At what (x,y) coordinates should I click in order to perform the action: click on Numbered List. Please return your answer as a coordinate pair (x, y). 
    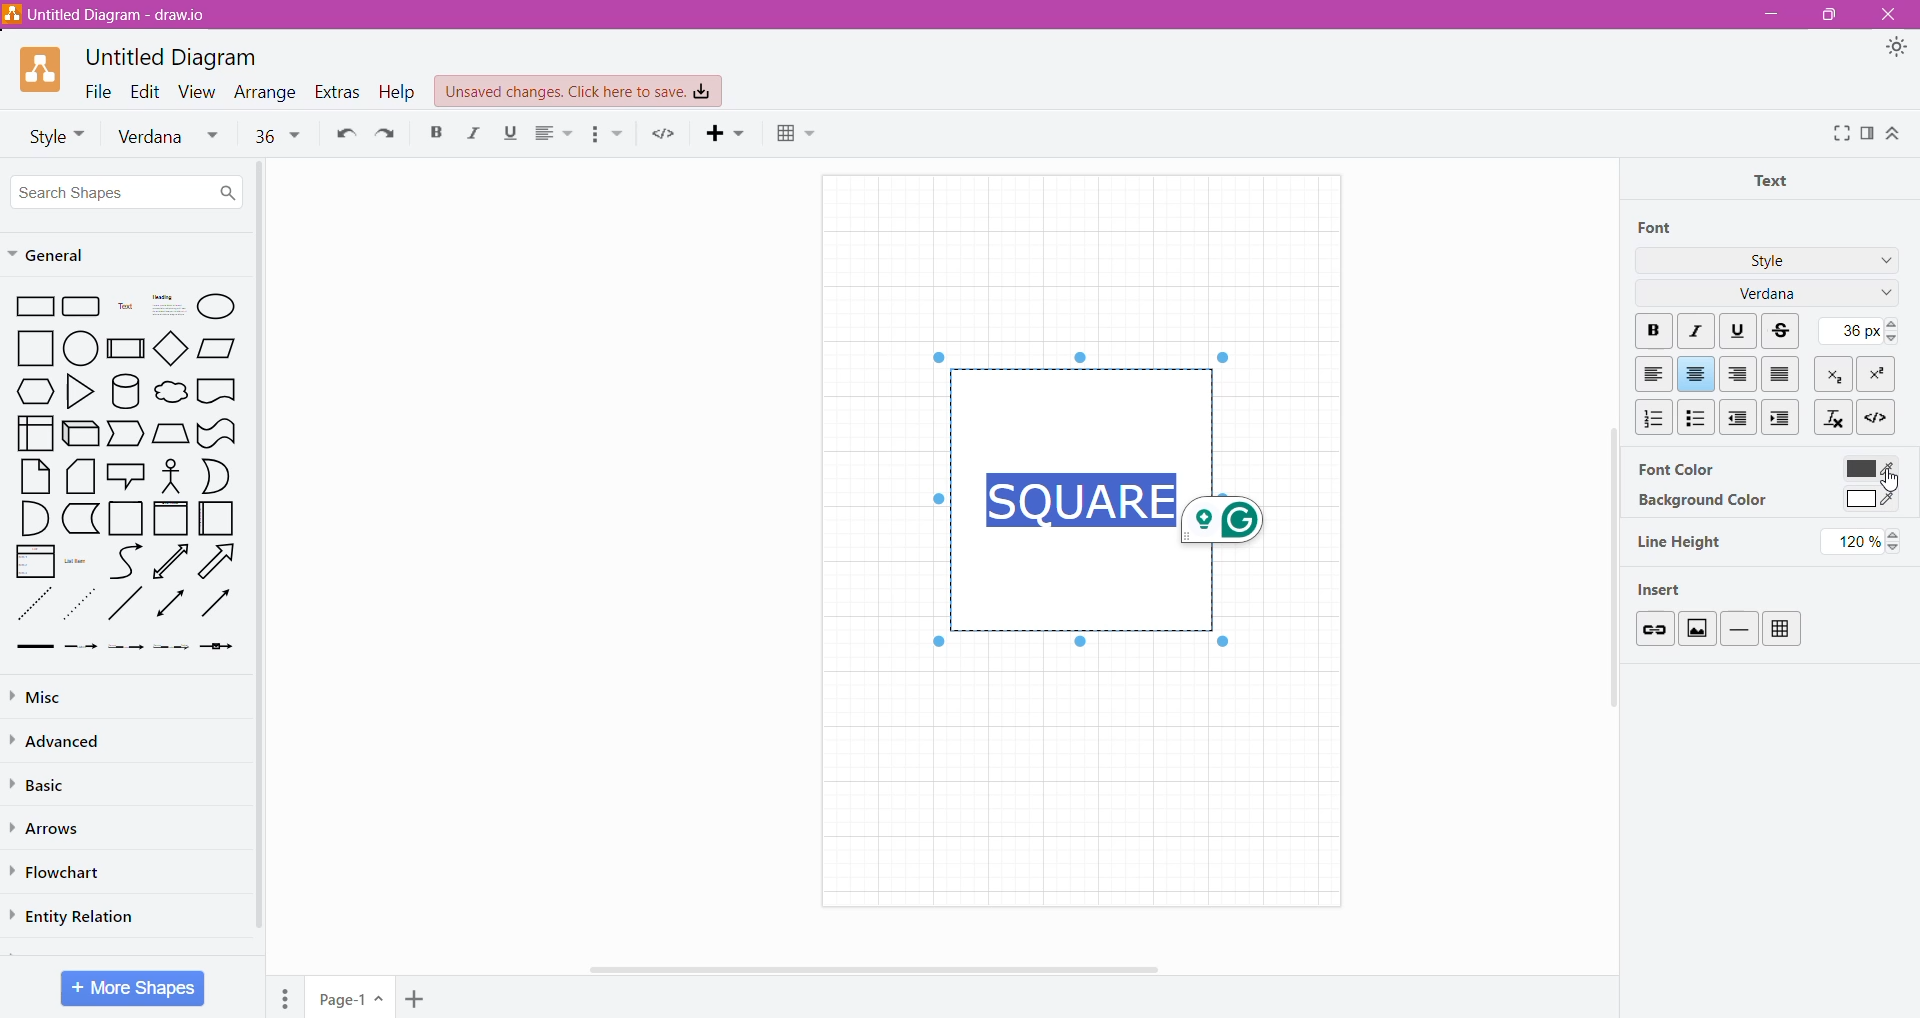
    Looking at the image, I should click on (1650, 417).